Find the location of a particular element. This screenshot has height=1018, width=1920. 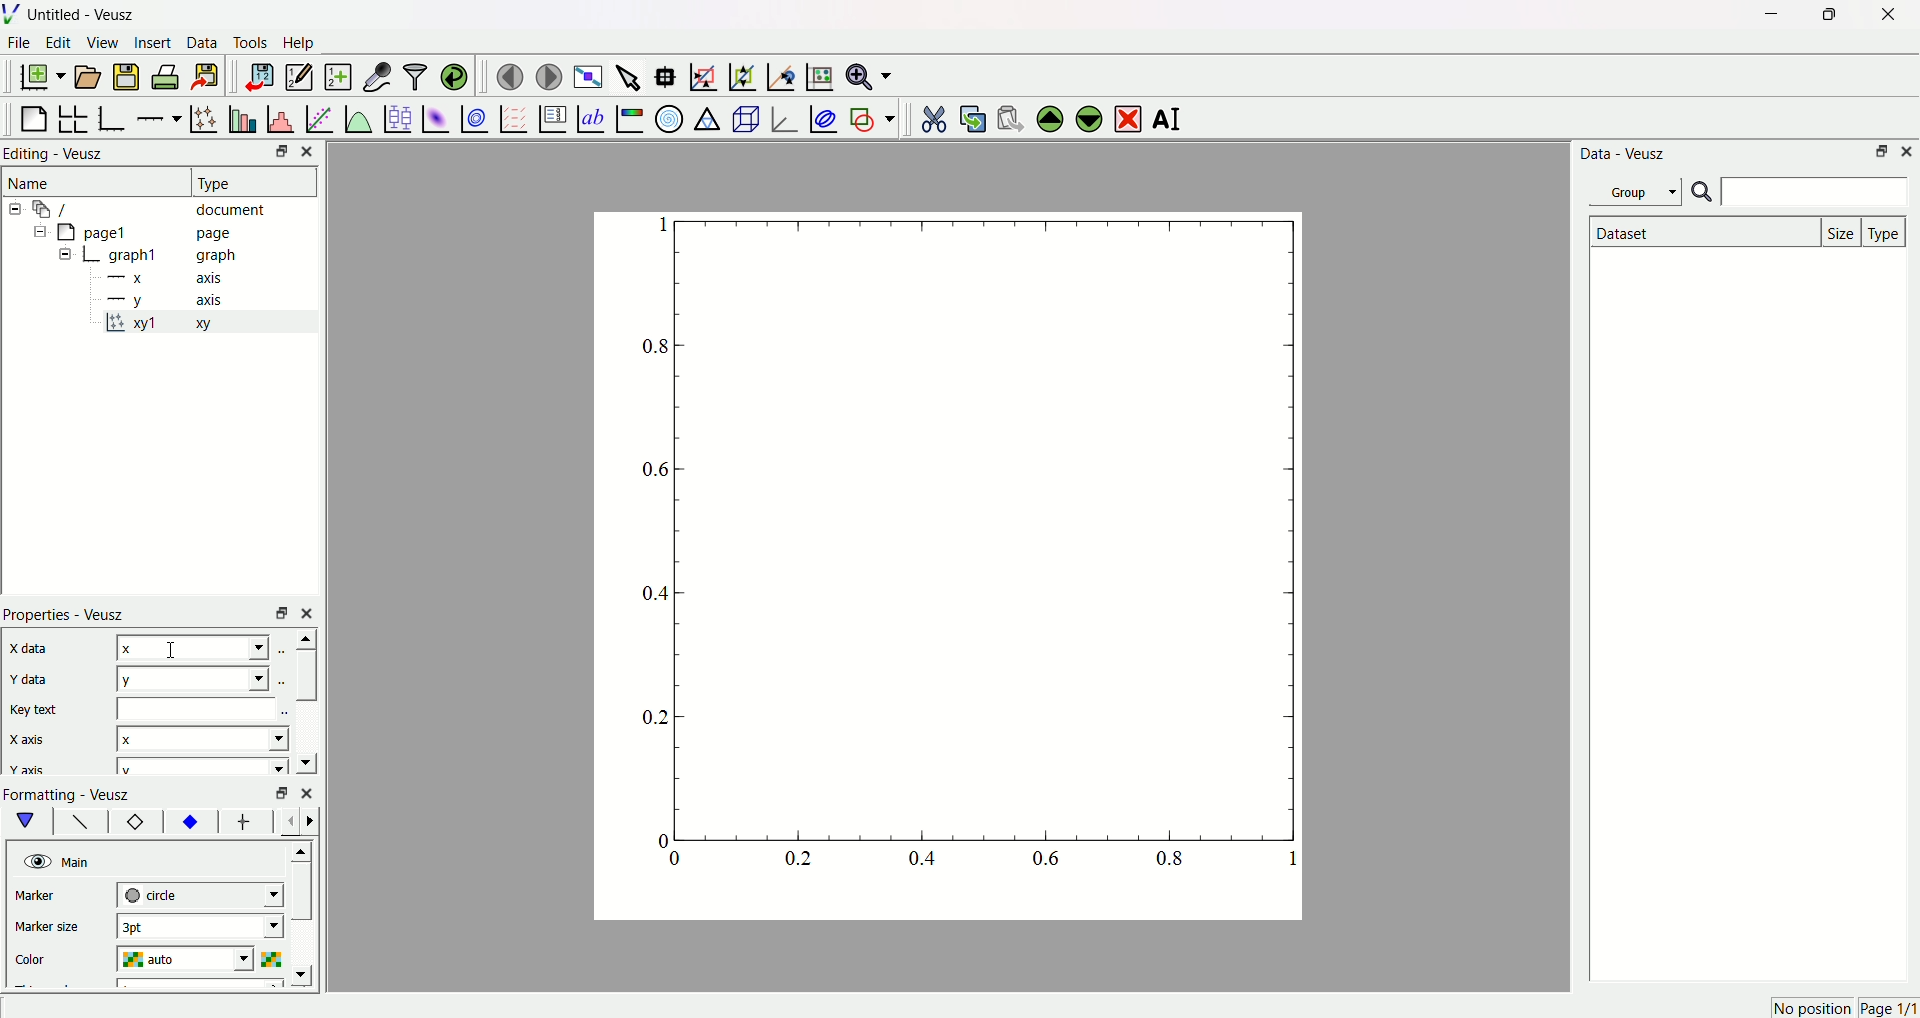

capture remote datasets is located at coordinates (375, 75).